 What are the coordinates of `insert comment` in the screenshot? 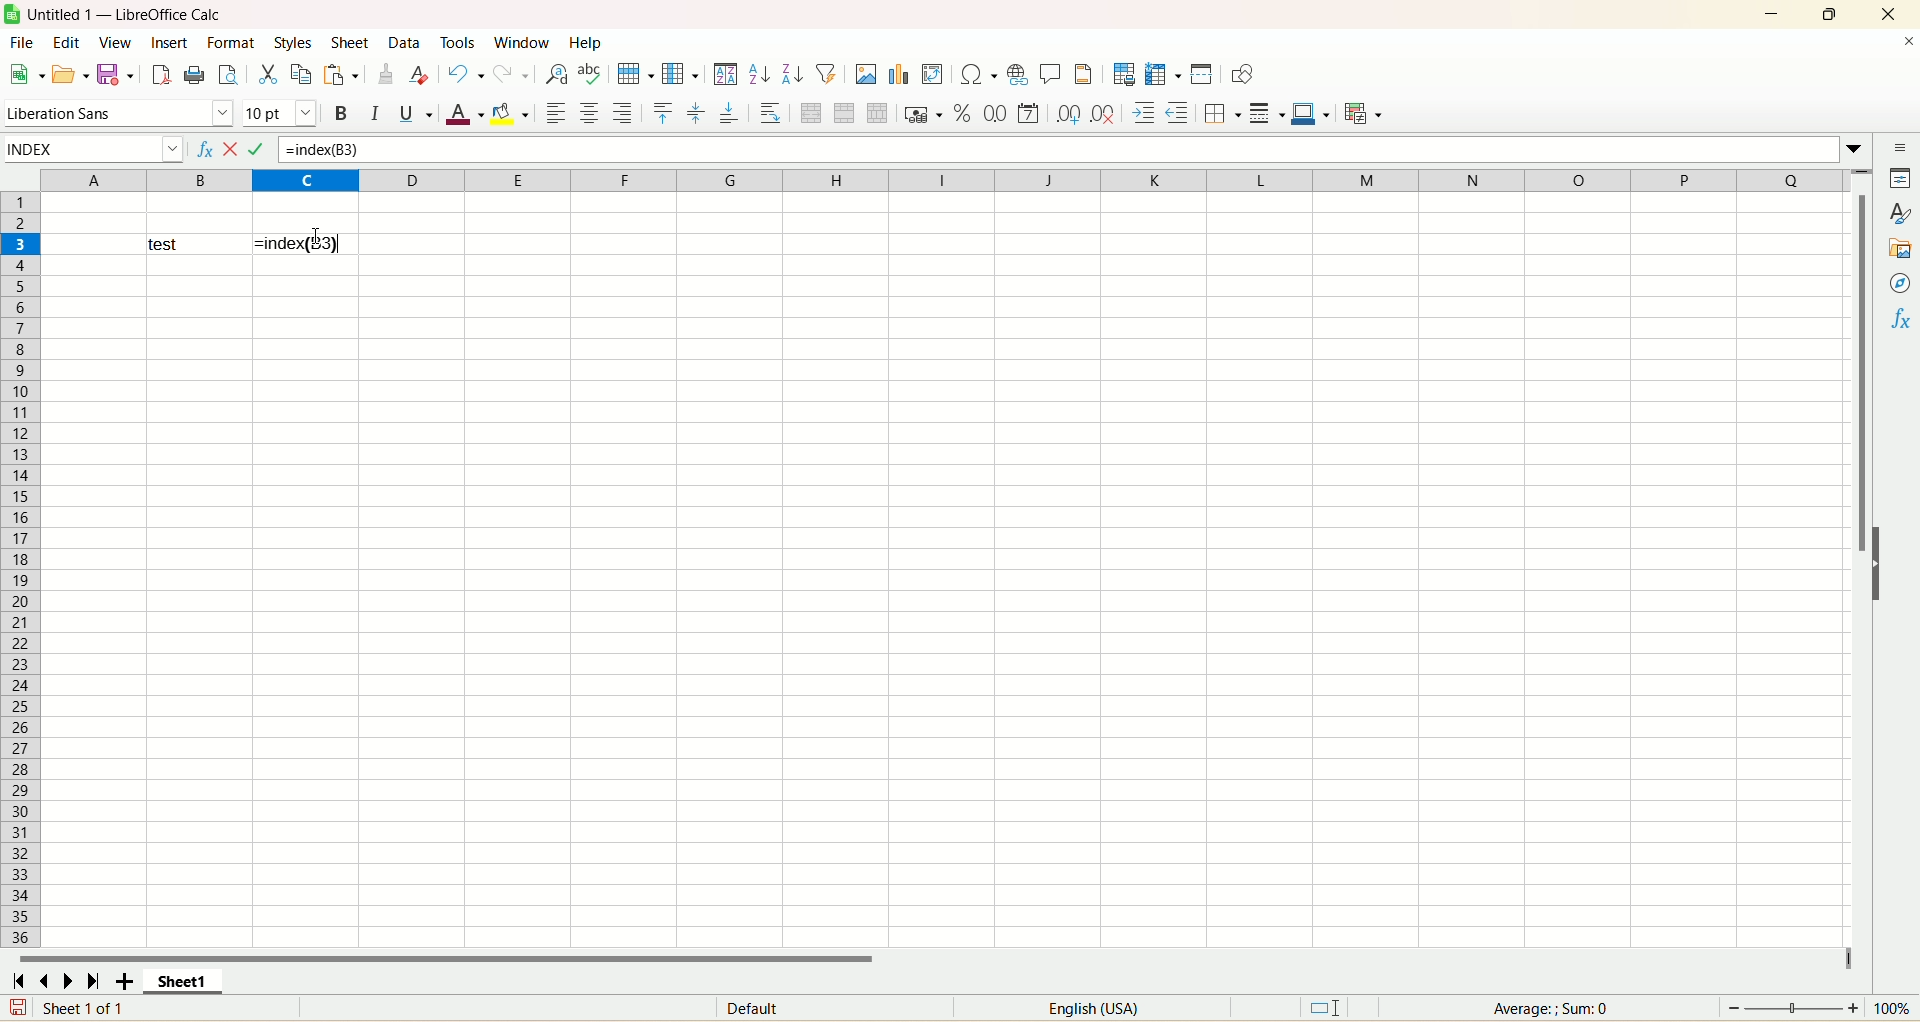 It's located at (1051, 74).